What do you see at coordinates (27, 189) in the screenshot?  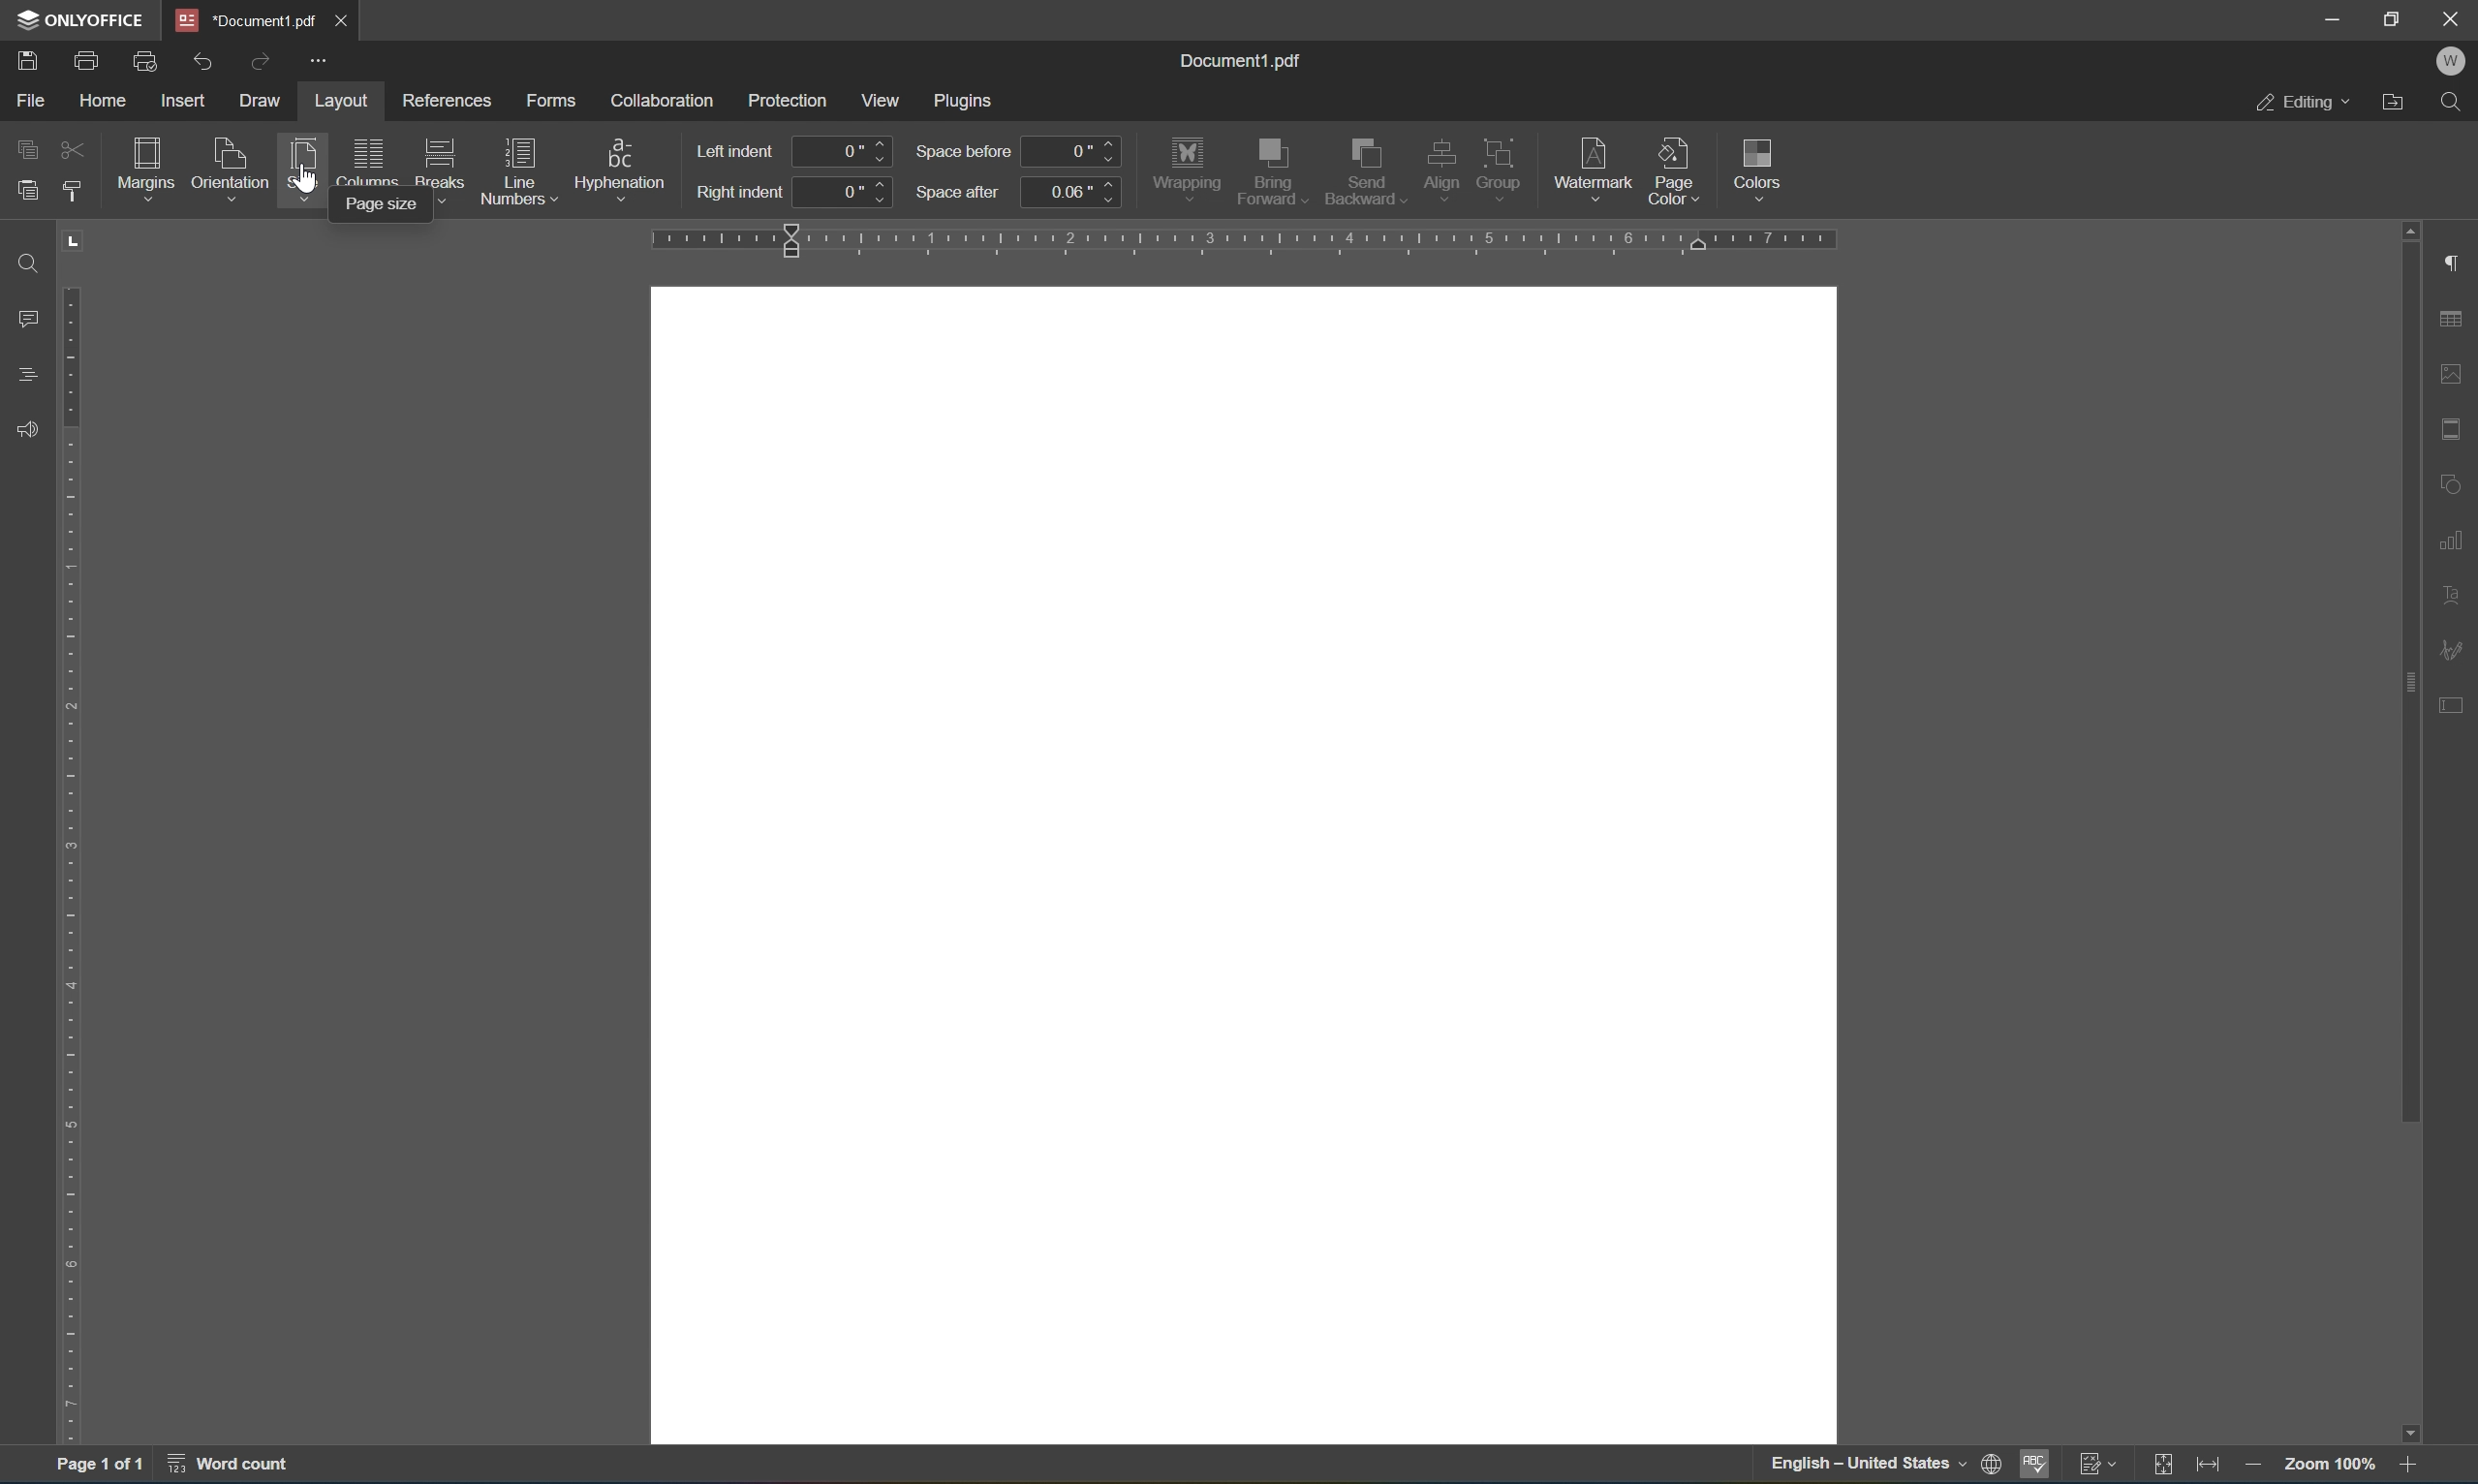 I see `paste` at bounding box center [27, 189].